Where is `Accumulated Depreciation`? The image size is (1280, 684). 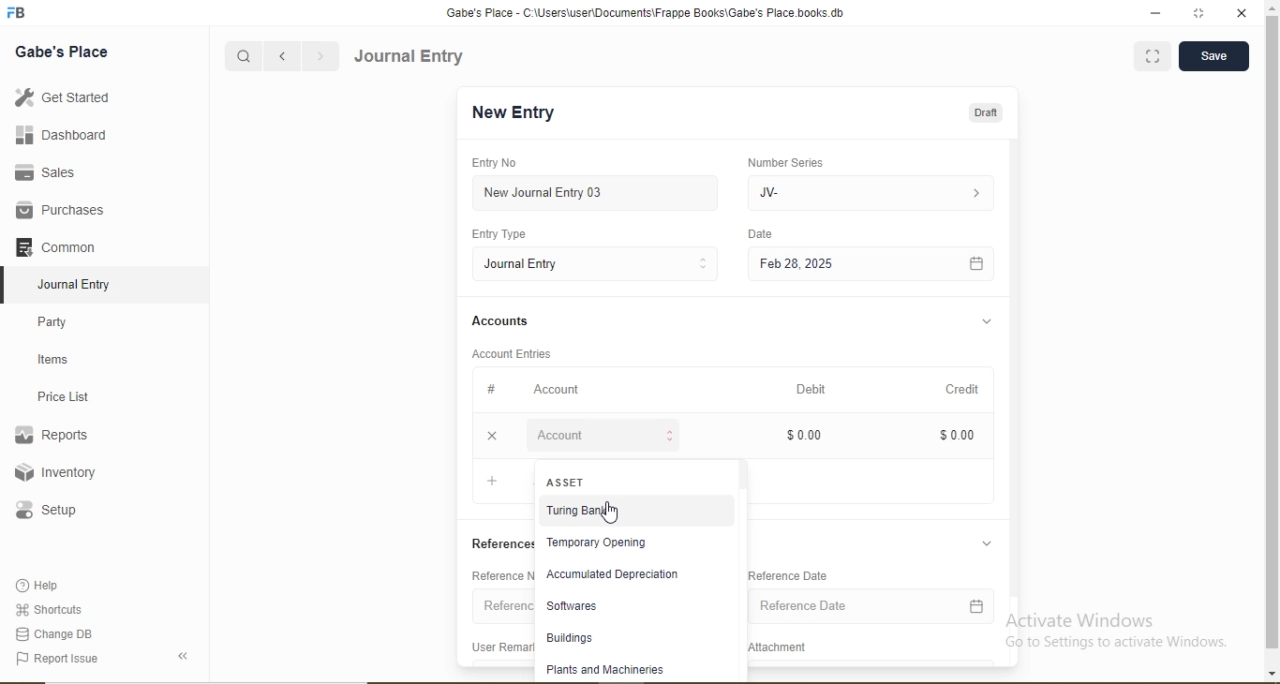
Accumulated Depreciation is located at coordinates (613, 574).